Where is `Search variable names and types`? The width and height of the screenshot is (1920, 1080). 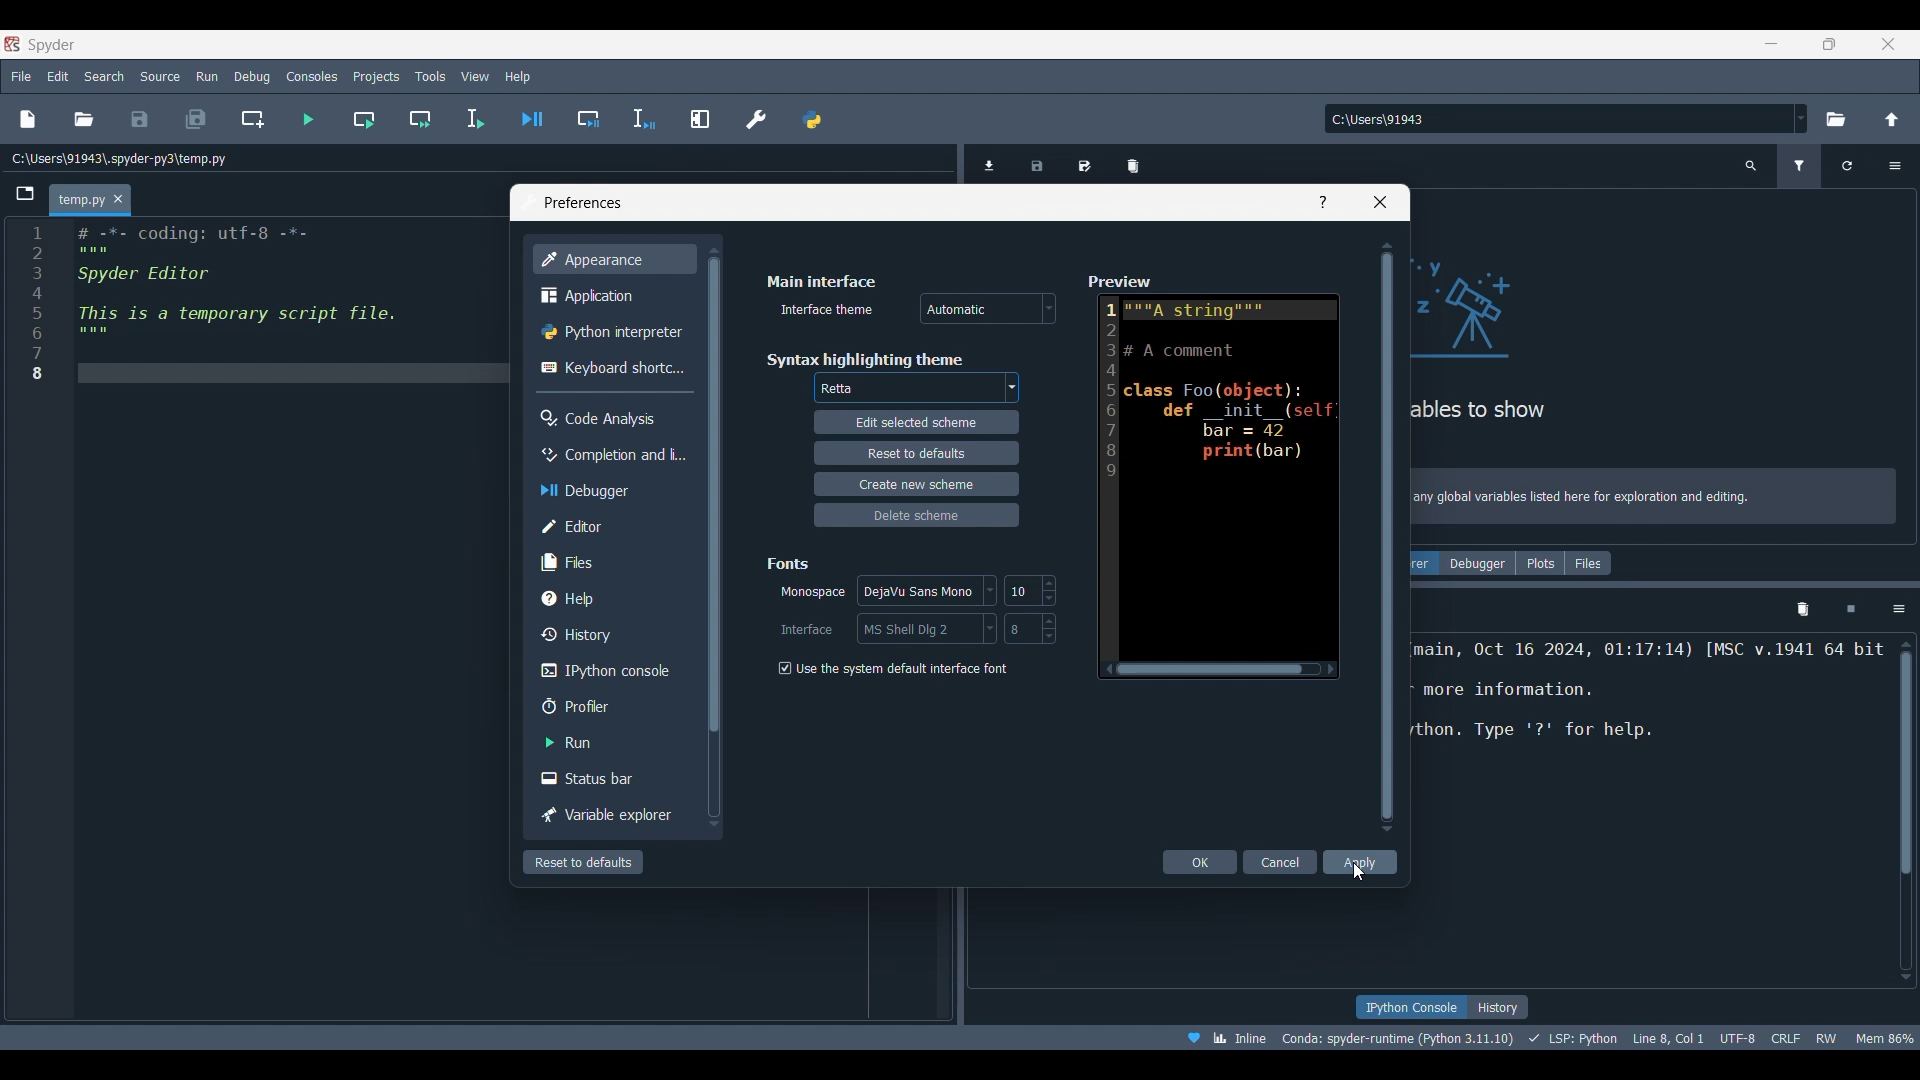
Search variable names and types is located at coordinates (1752, 166).